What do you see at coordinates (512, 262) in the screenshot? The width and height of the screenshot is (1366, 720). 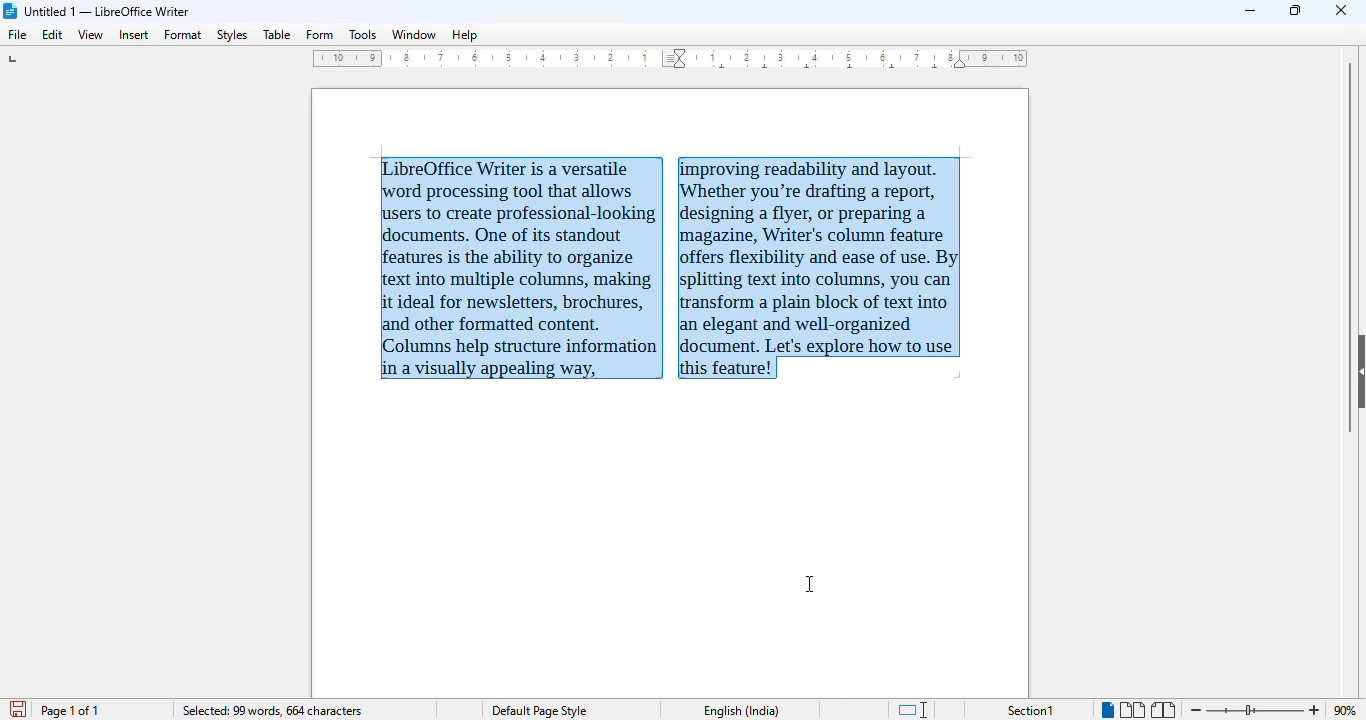 I see `LLibreOffice Writer is a versatile word processing tool that allows users to create professional-looking documents. One of its standout features is the ability to organize text into multiple columns, making it ideal for newsletters, brochures, and other formatted content. columns help structure information in a visually appealing way,` at bounding box center [512, 262].